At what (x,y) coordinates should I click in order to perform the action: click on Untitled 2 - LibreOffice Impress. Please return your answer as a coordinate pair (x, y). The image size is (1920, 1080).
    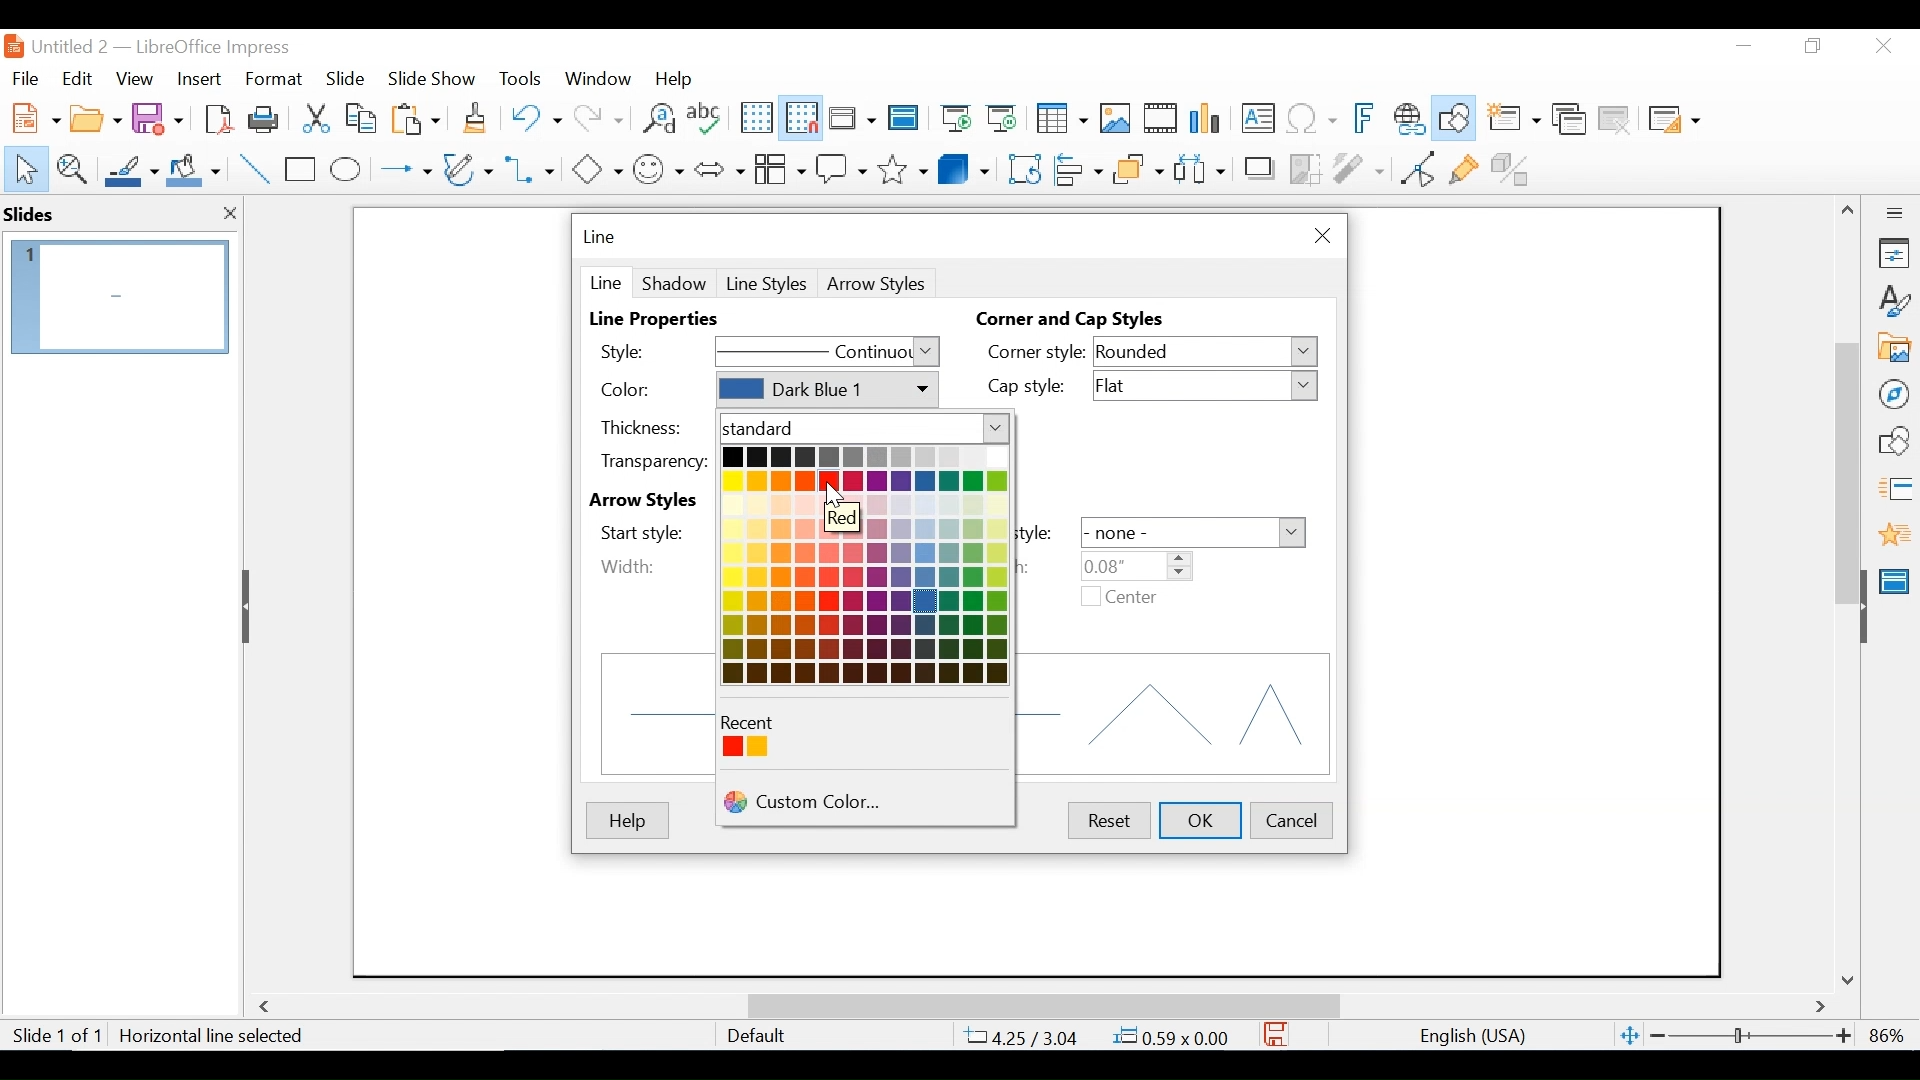
    Looking at the image, I should click on (181, 46).